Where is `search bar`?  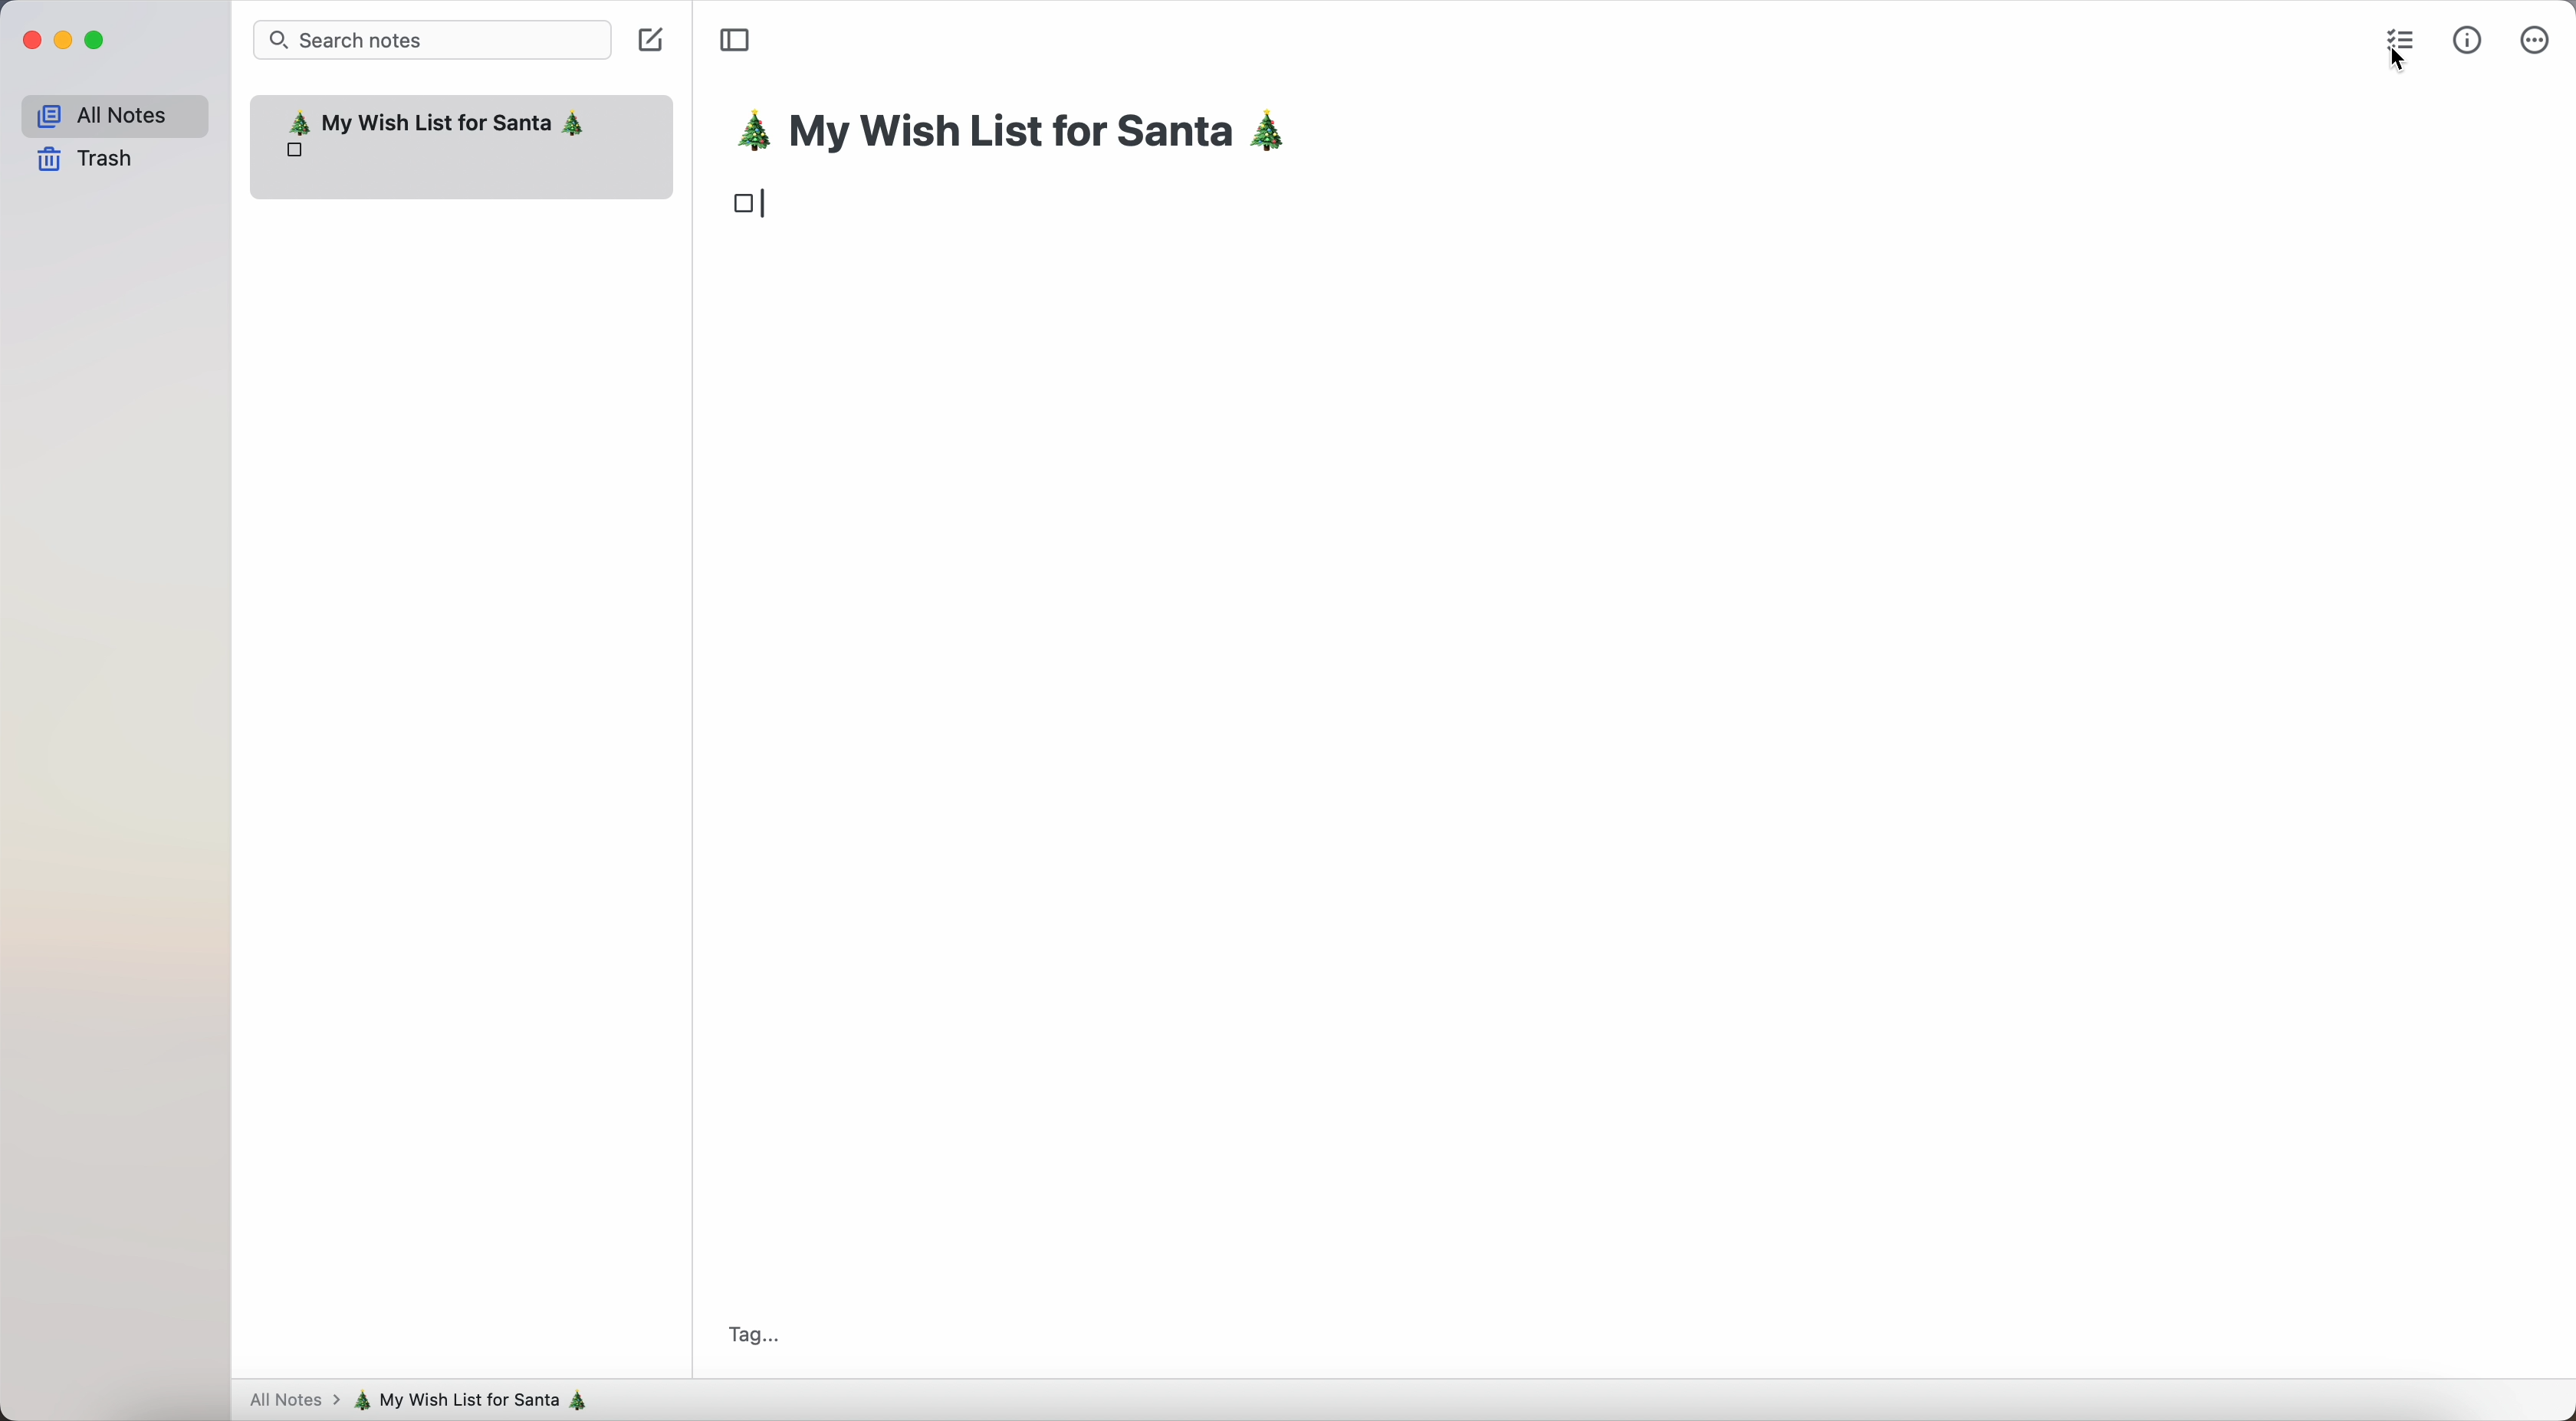 search bar is located at coordinates (433, 39).